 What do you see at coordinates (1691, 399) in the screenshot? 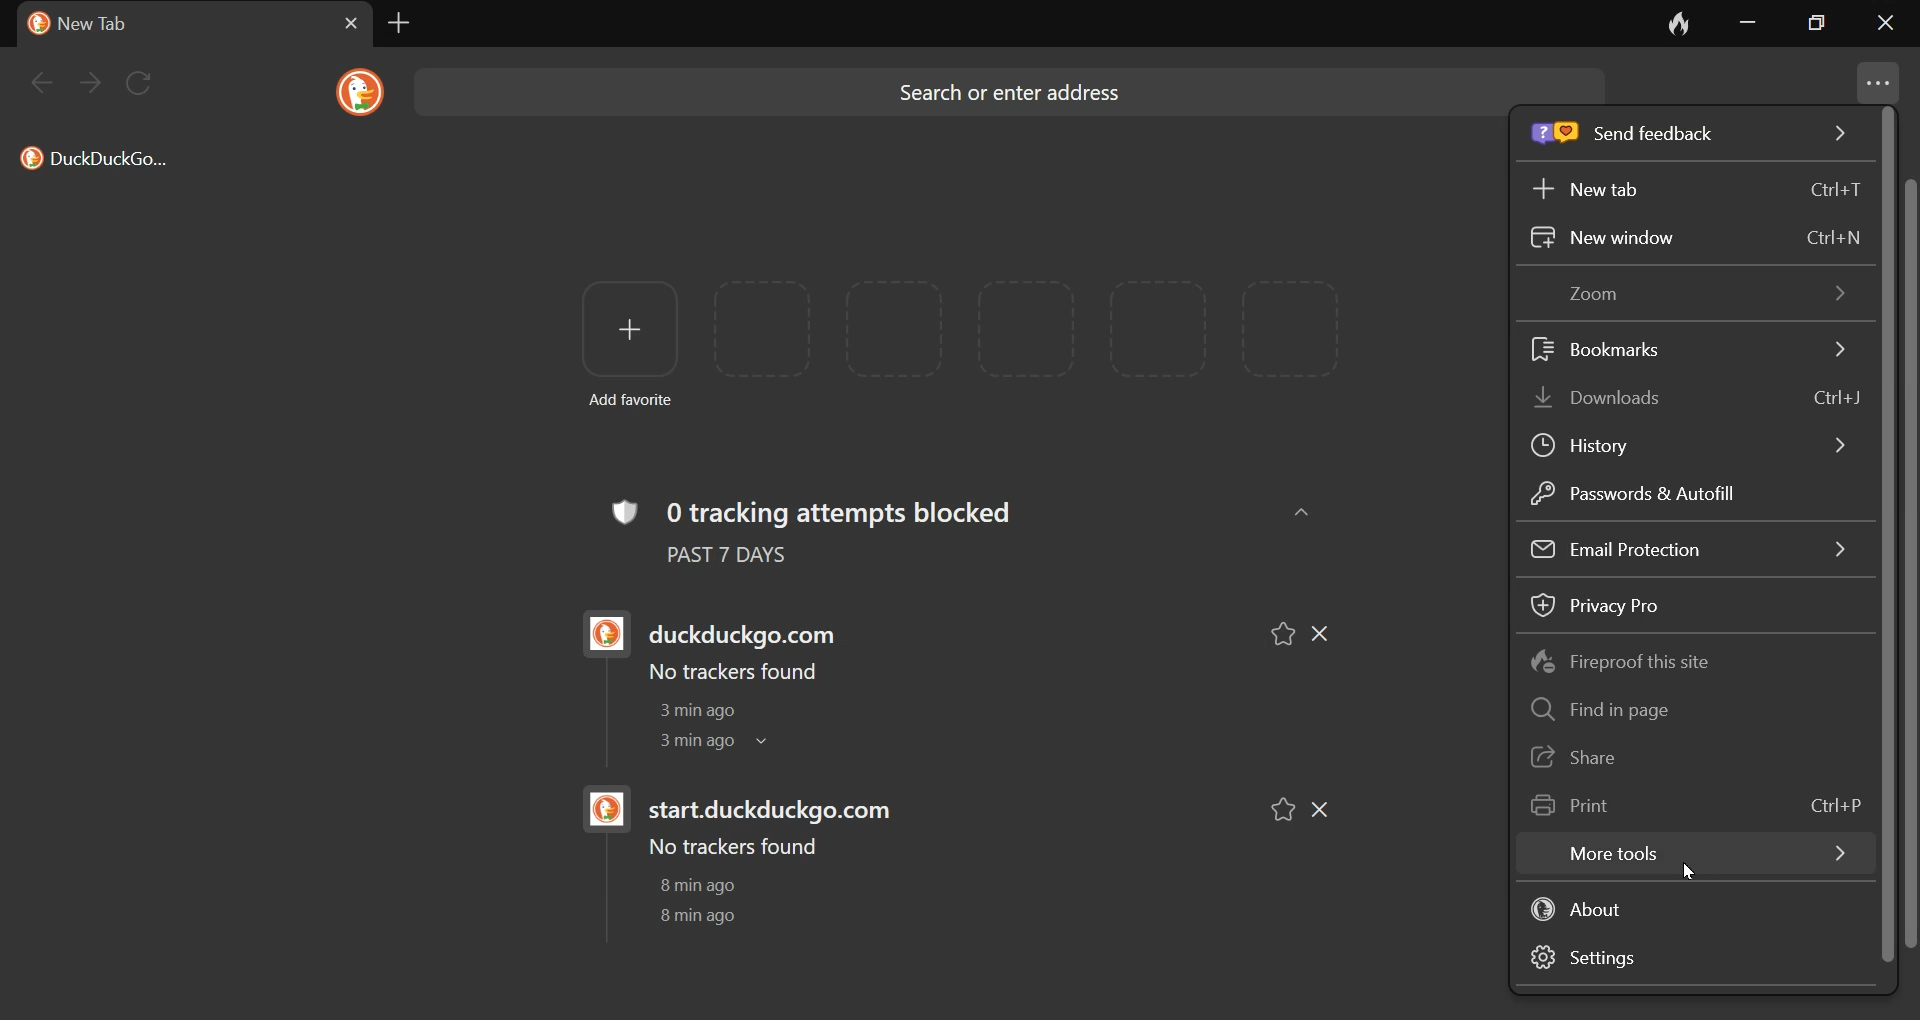
I see `Downloads` at bounding box center [1691, 399].